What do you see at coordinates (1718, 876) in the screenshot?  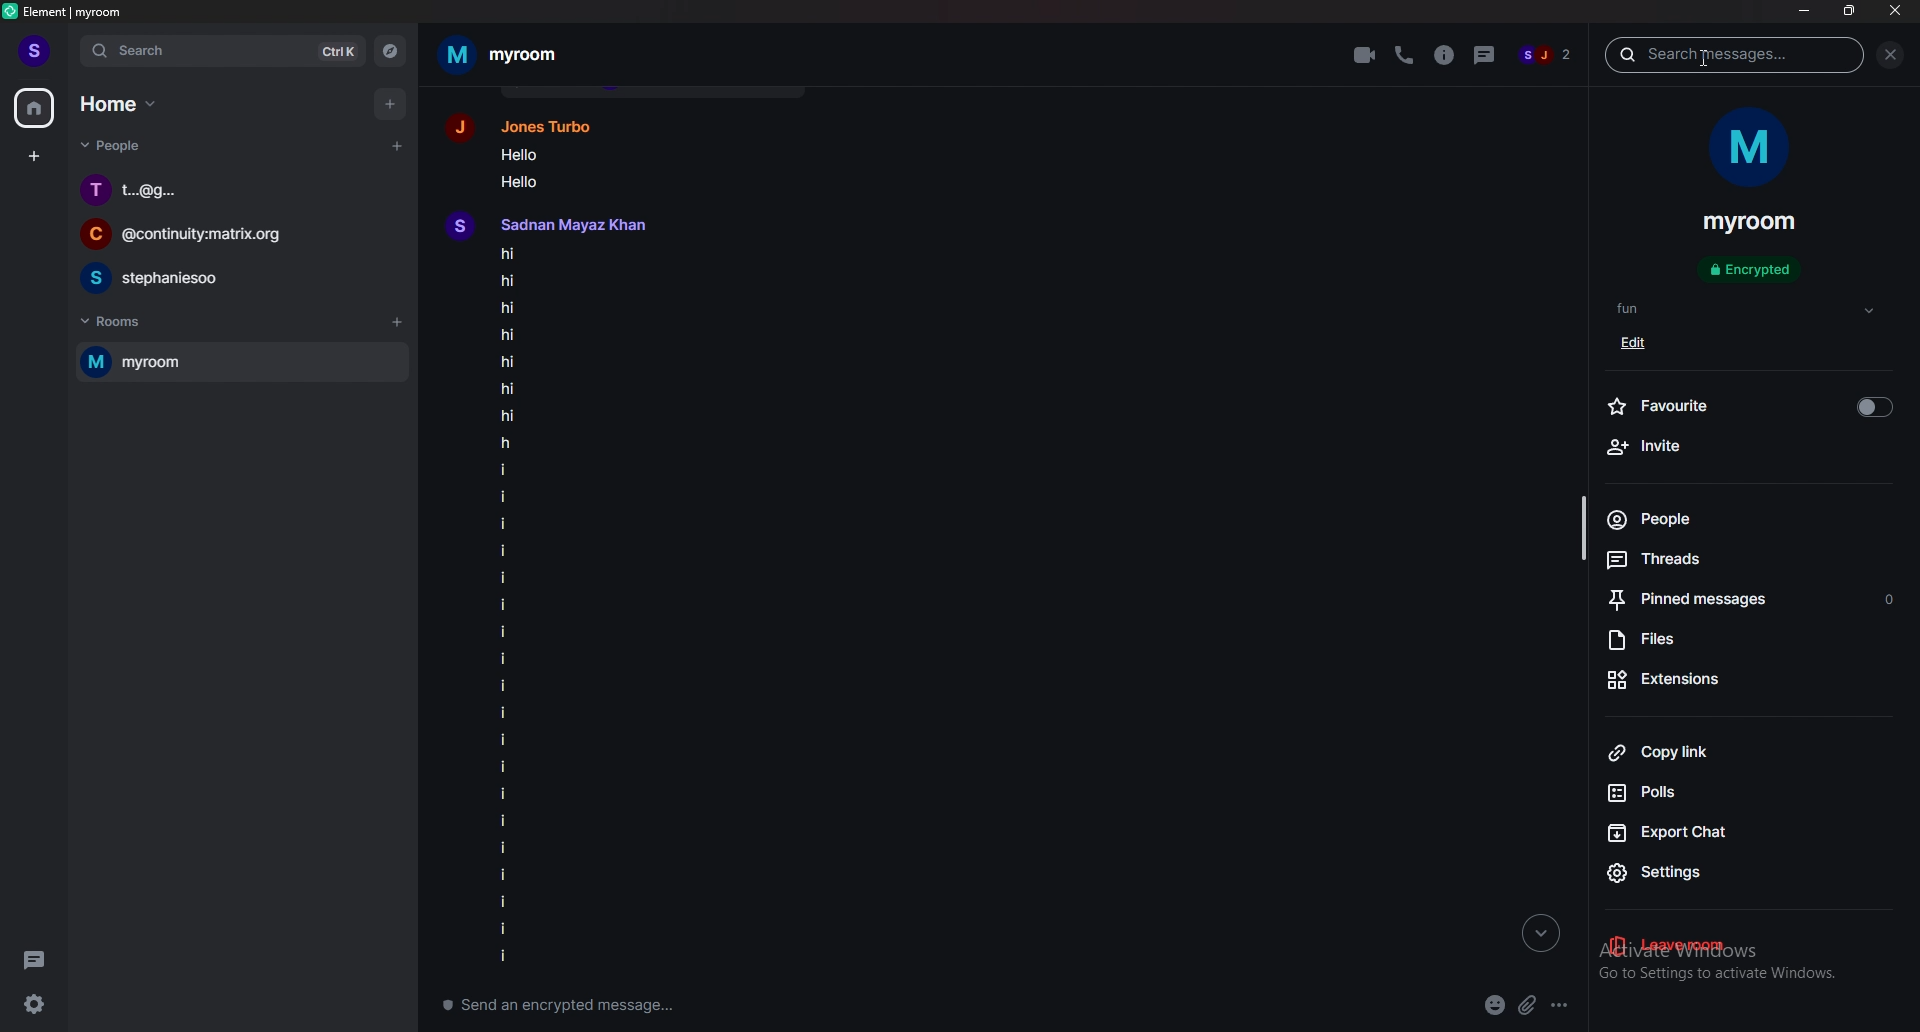 I see `settings` at bounding box center [1718, 876].